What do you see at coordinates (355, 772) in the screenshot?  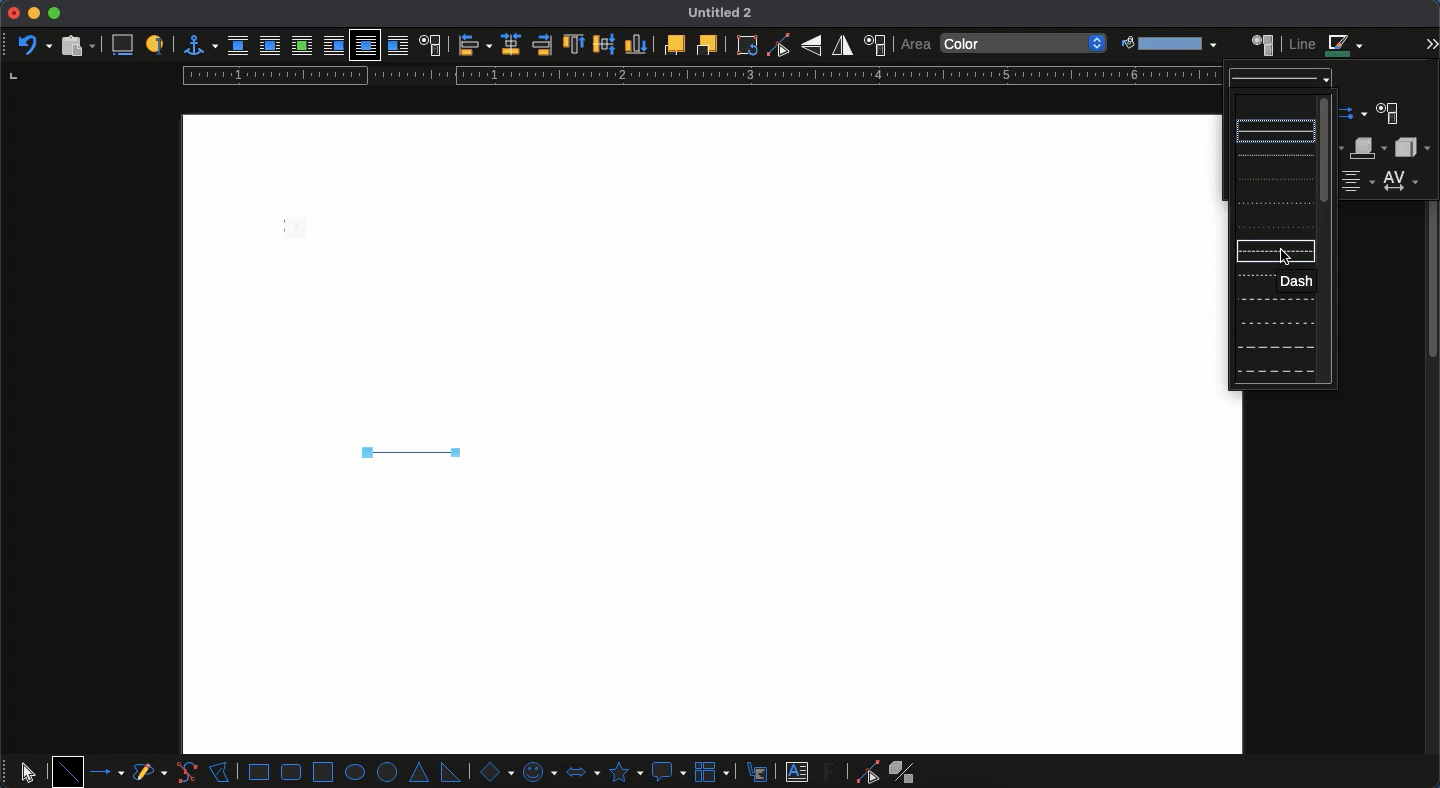 I see `ellipse` at bounding box center [355, 772].